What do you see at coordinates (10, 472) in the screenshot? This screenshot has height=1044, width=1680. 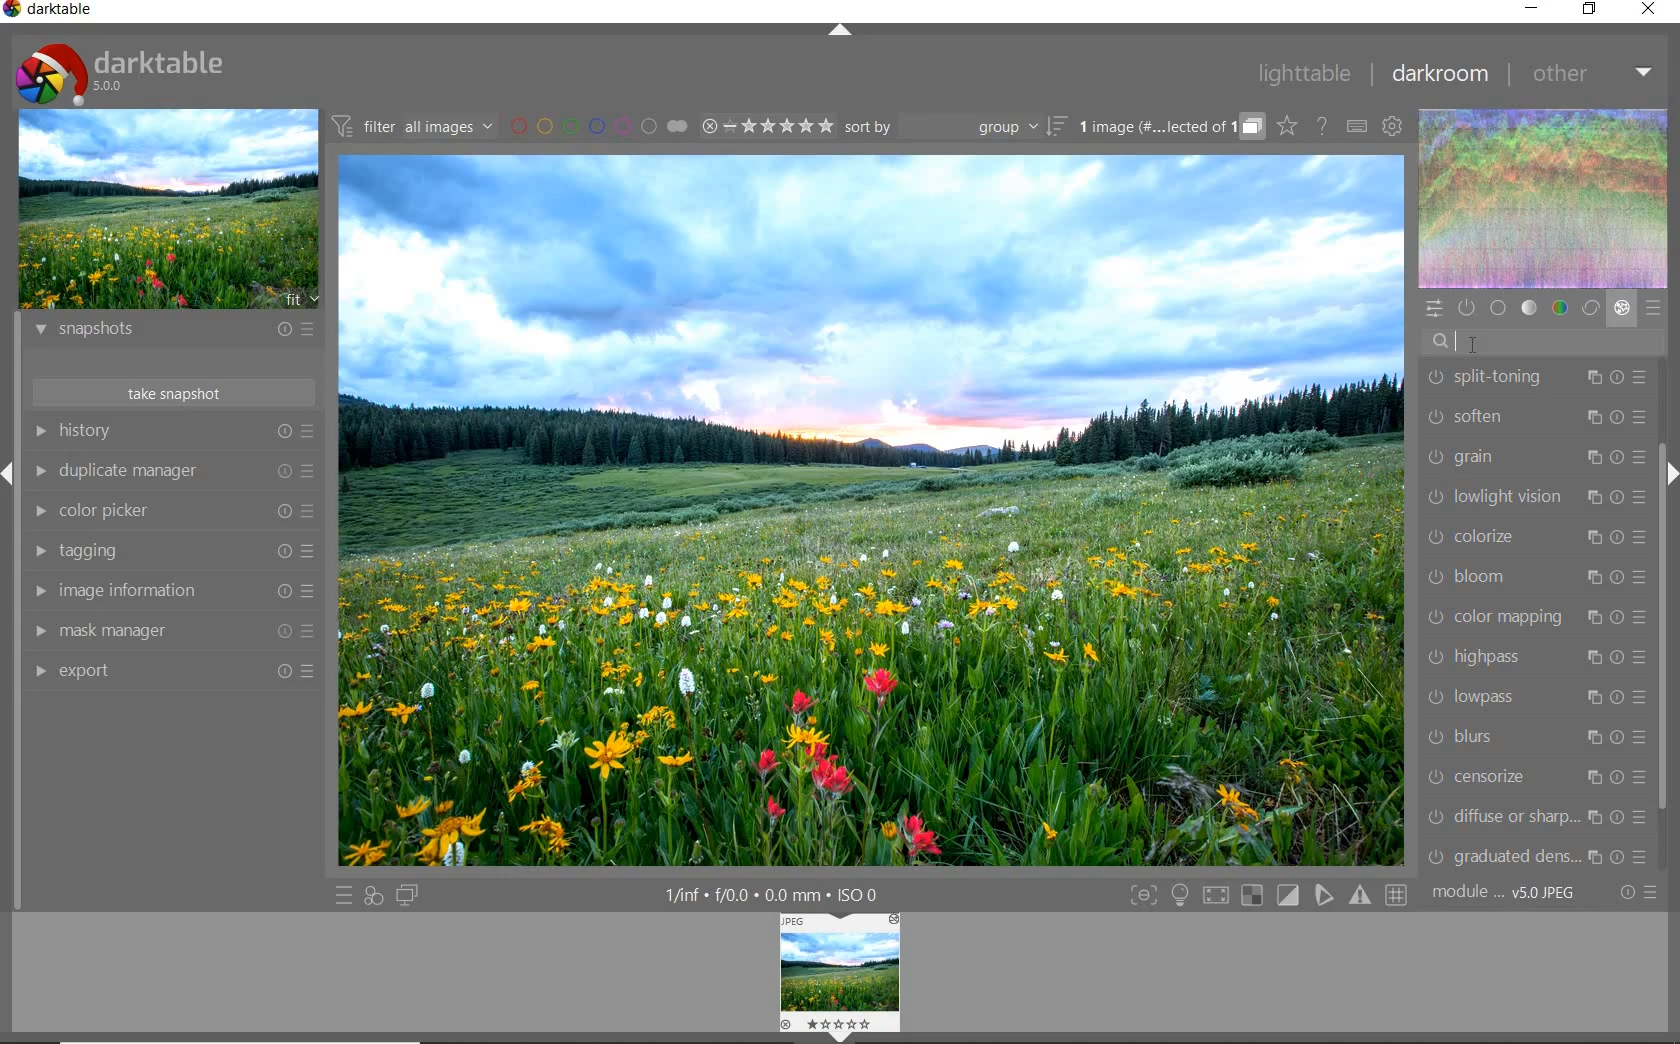 I see `Expand / Collapse` at bounding box center [10, 472].